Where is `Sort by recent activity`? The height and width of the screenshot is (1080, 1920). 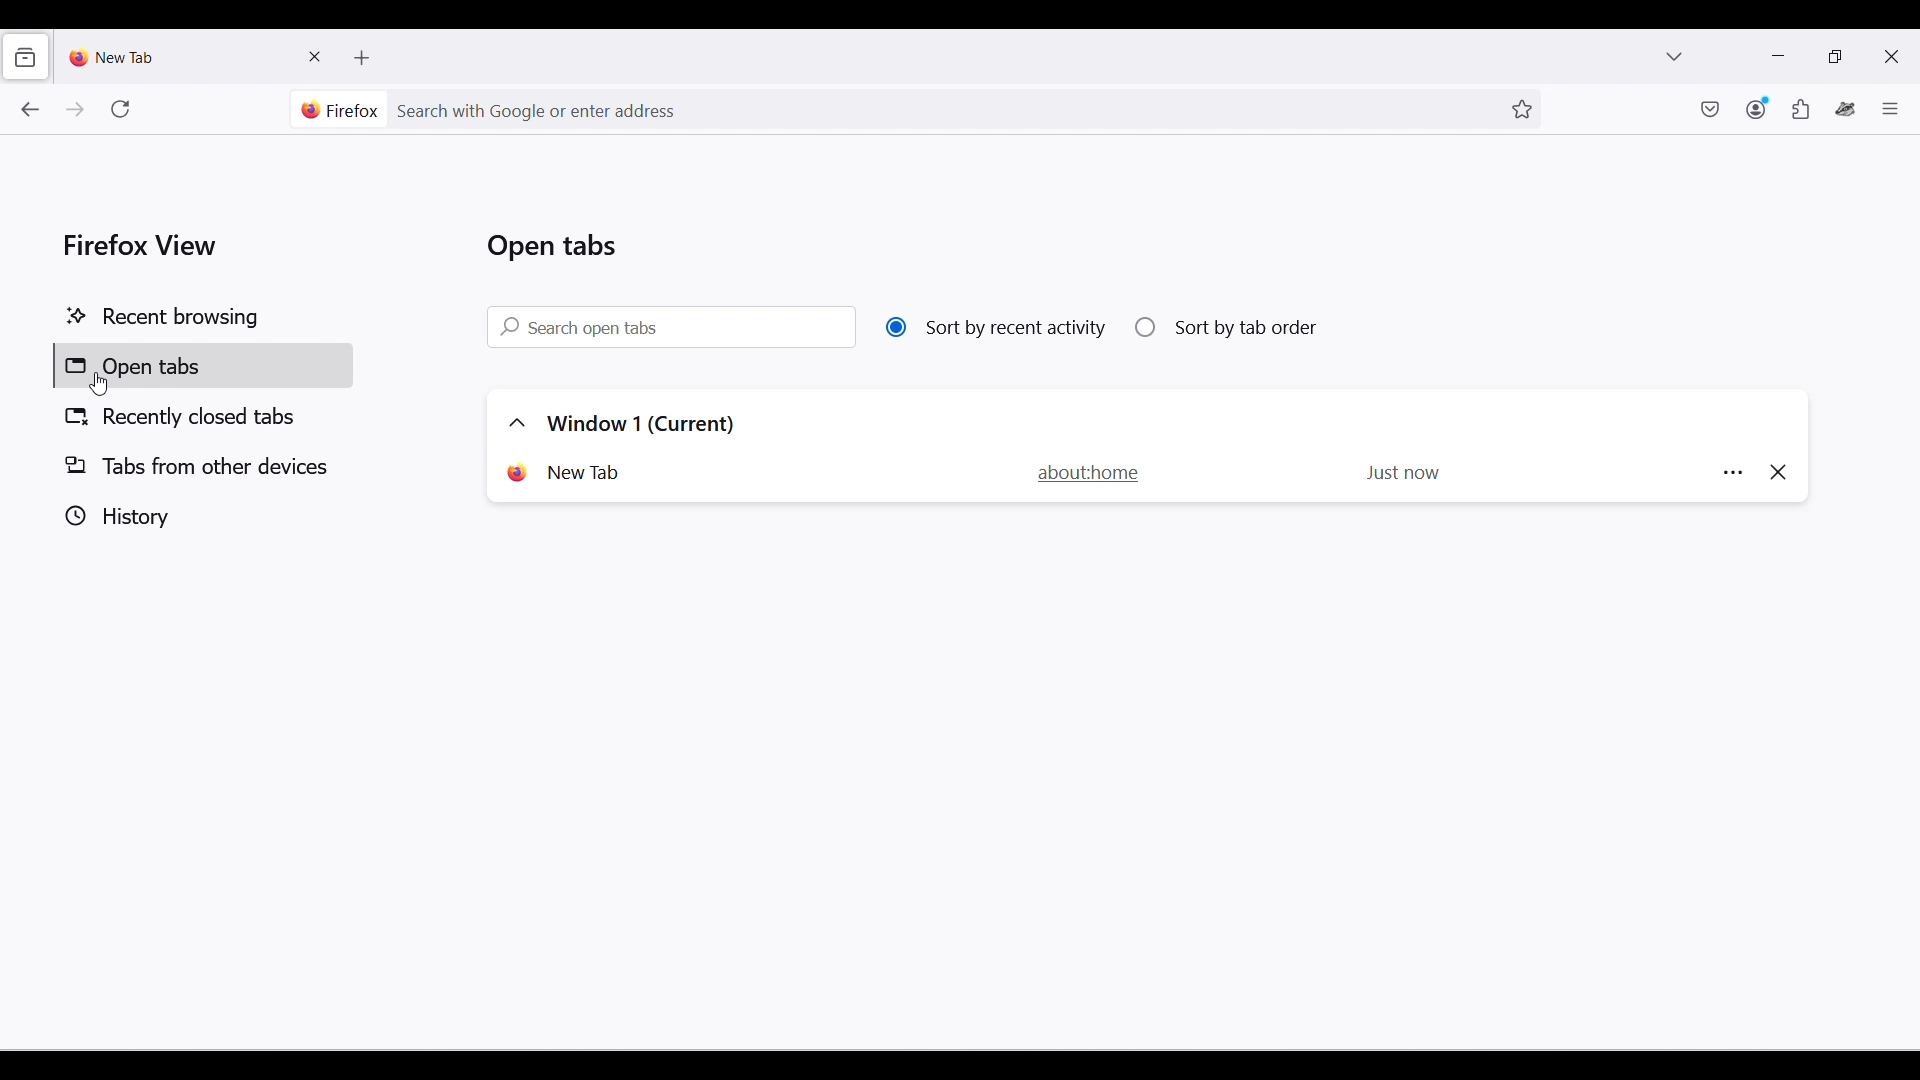
Sort by recent activity is located at coordinates (996, 328).